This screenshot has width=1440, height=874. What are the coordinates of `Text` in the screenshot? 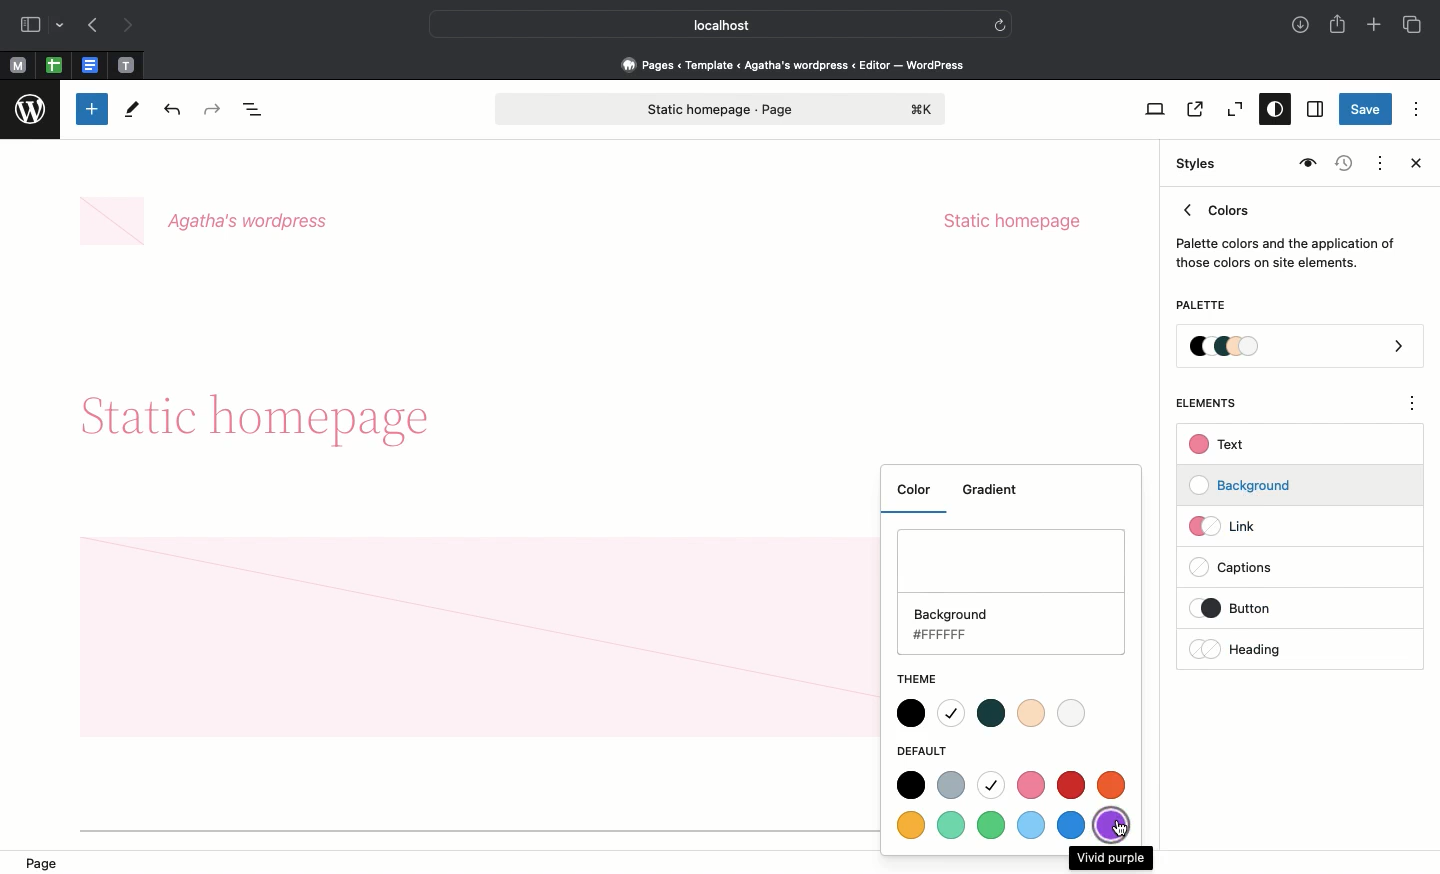 It's located at (1220, 445).